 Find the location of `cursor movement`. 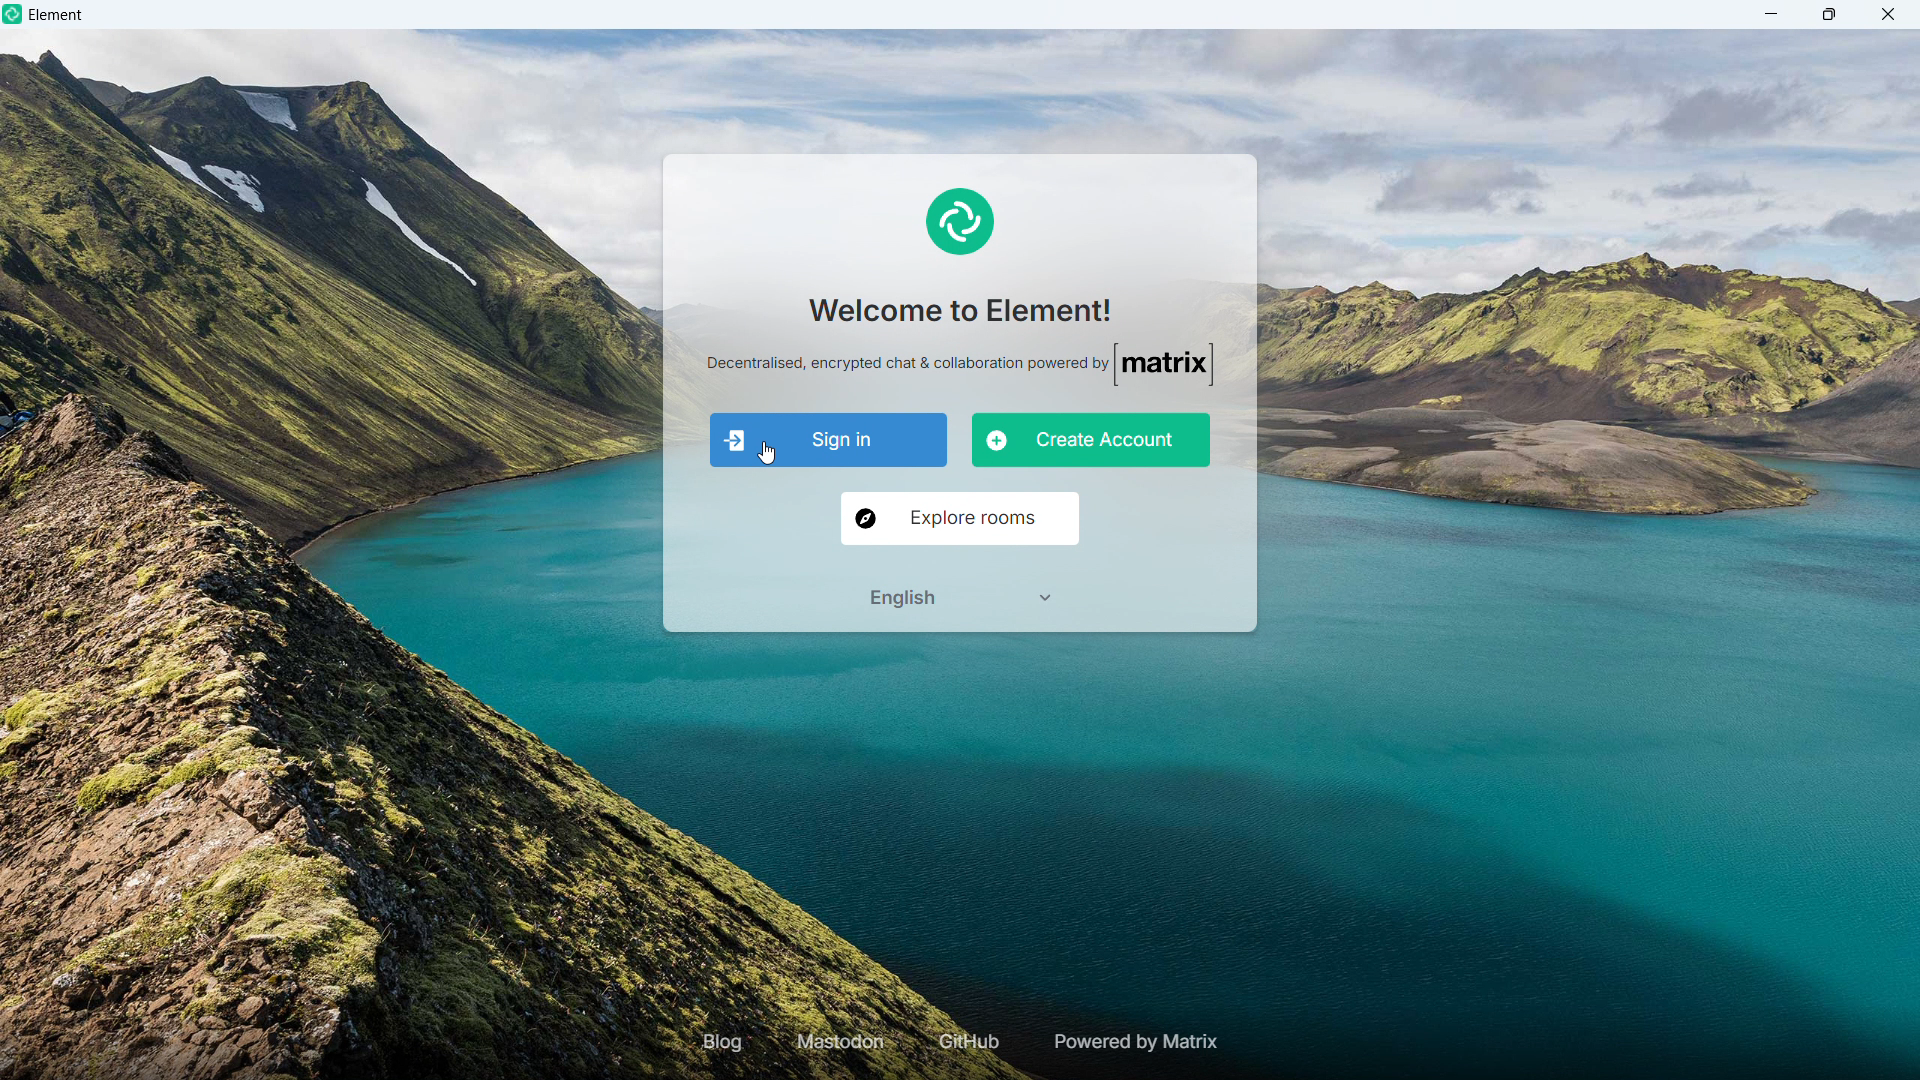

cursor movement is located at coordinates (772, 454).